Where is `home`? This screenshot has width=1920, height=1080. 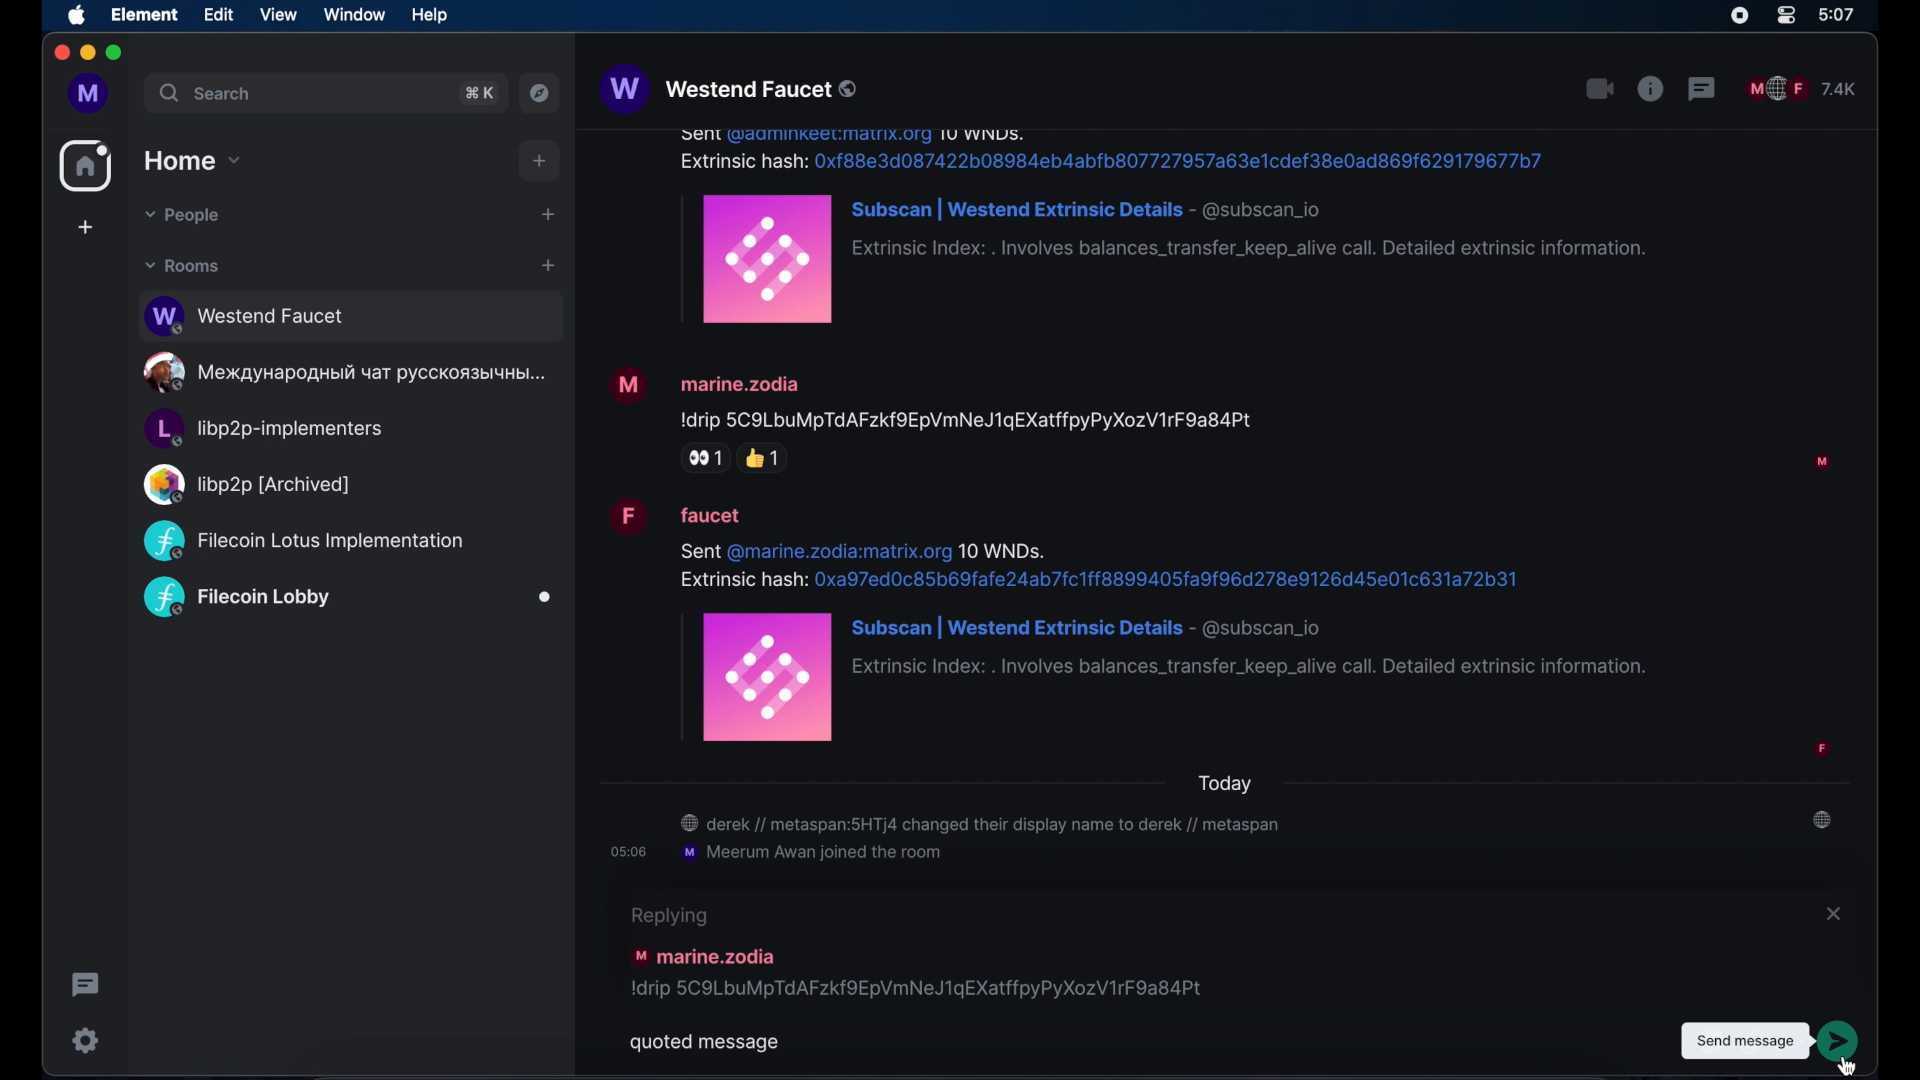
home is located at coordinates (85, 166).